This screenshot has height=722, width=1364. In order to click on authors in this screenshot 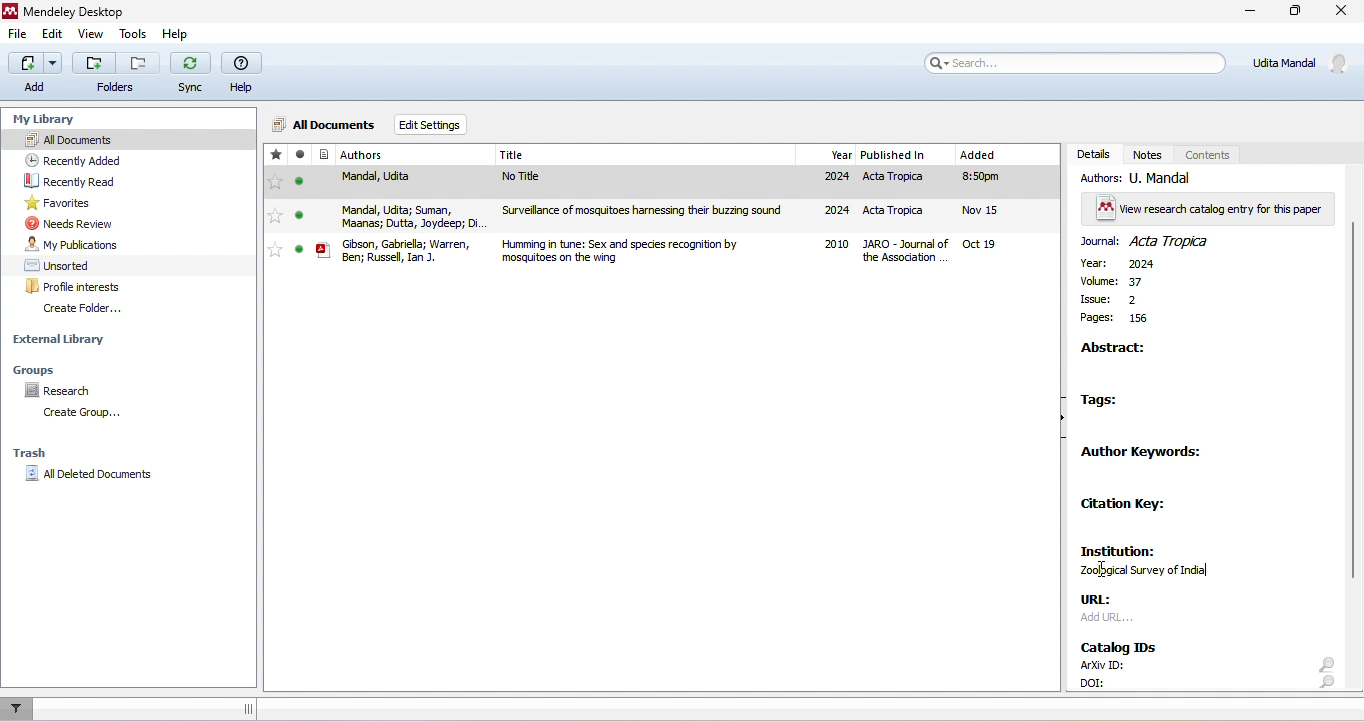, I will do `click(386, 156)`.